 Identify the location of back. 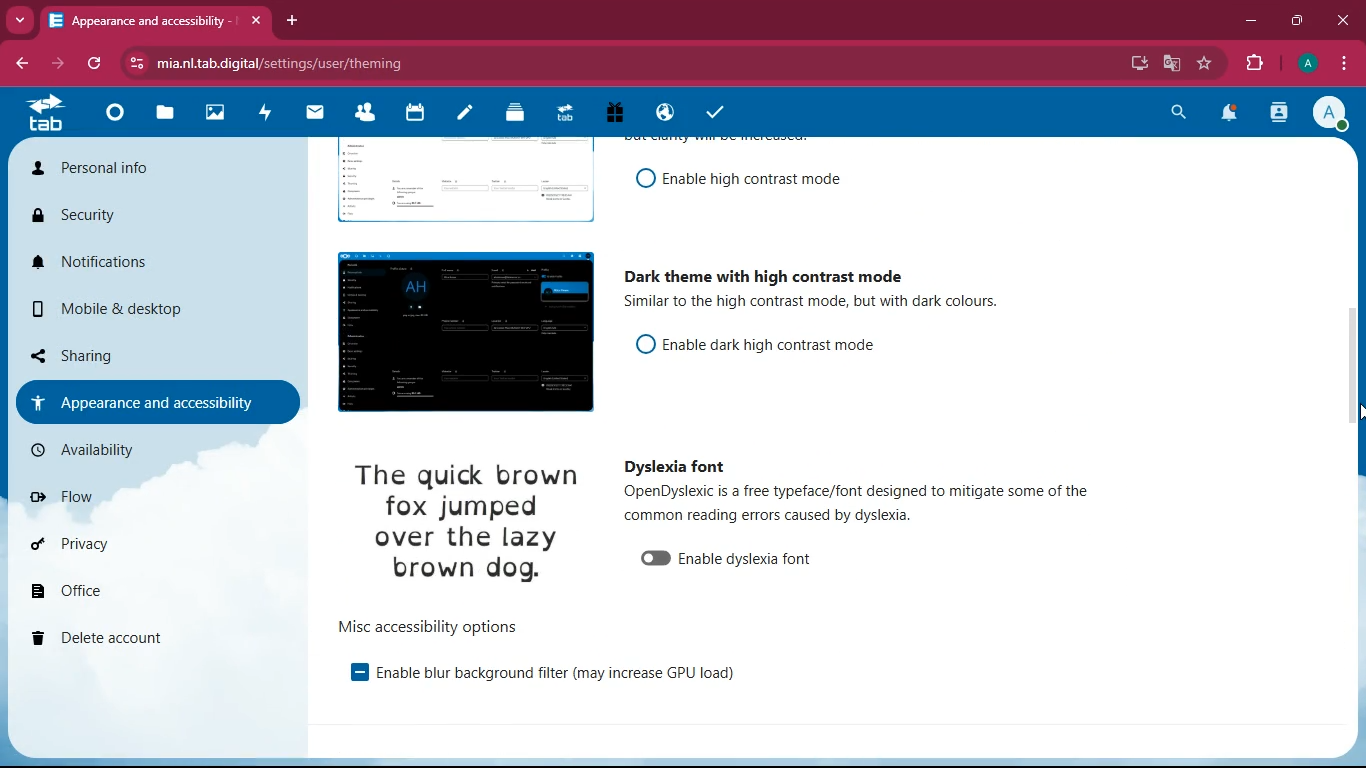
(20, 64).